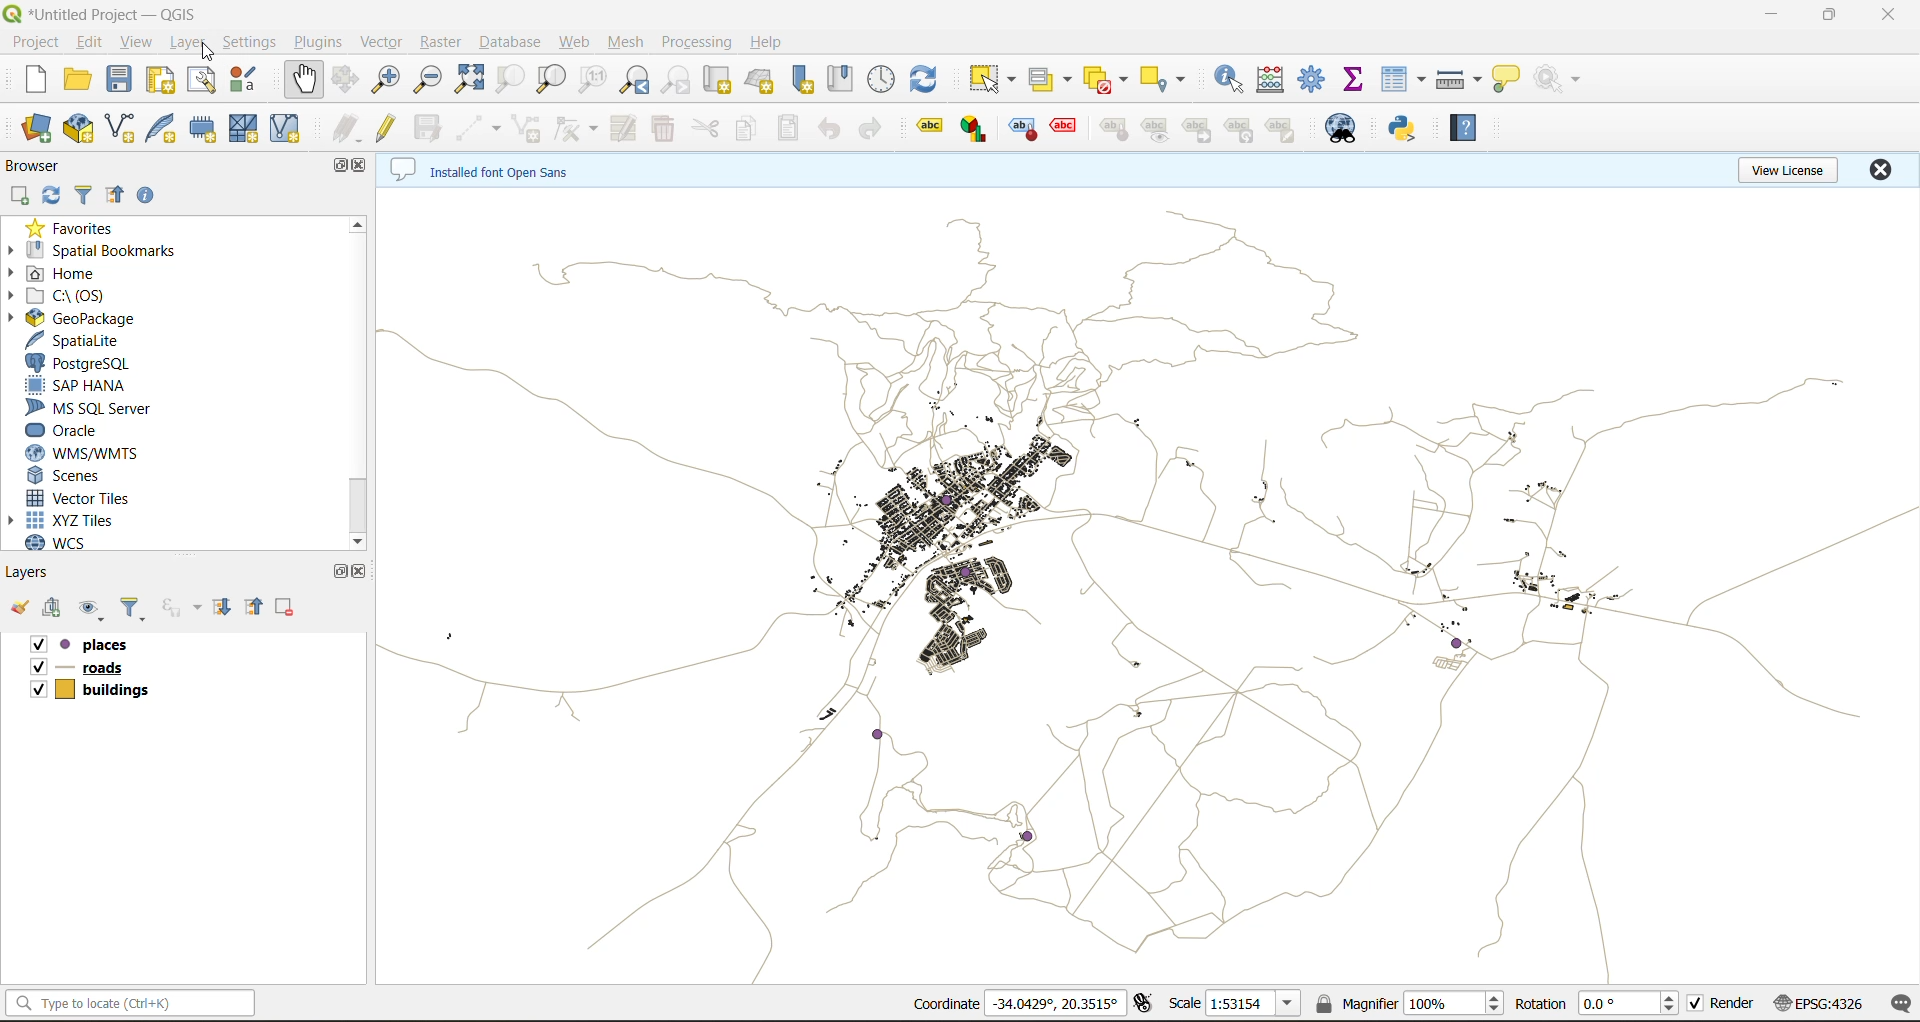 This screenshot has width=1920, height=1022. What do you see at coordinates (1167, 78) in the screenshot?
I see `select location` at bounding box center [1167, 78].